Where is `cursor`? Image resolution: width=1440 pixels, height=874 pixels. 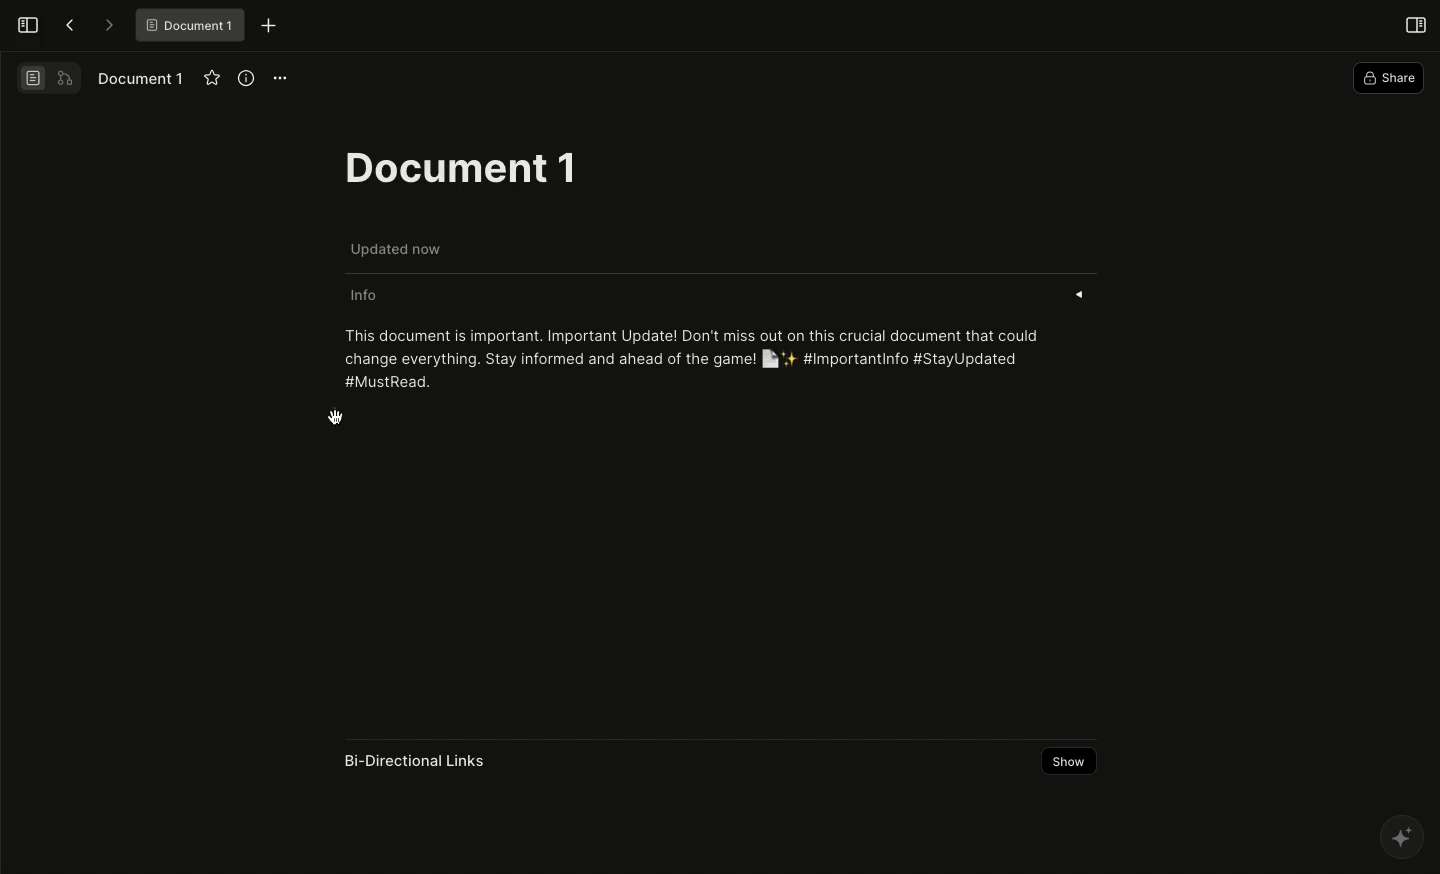
cursor is located at coordinates (338, 418).